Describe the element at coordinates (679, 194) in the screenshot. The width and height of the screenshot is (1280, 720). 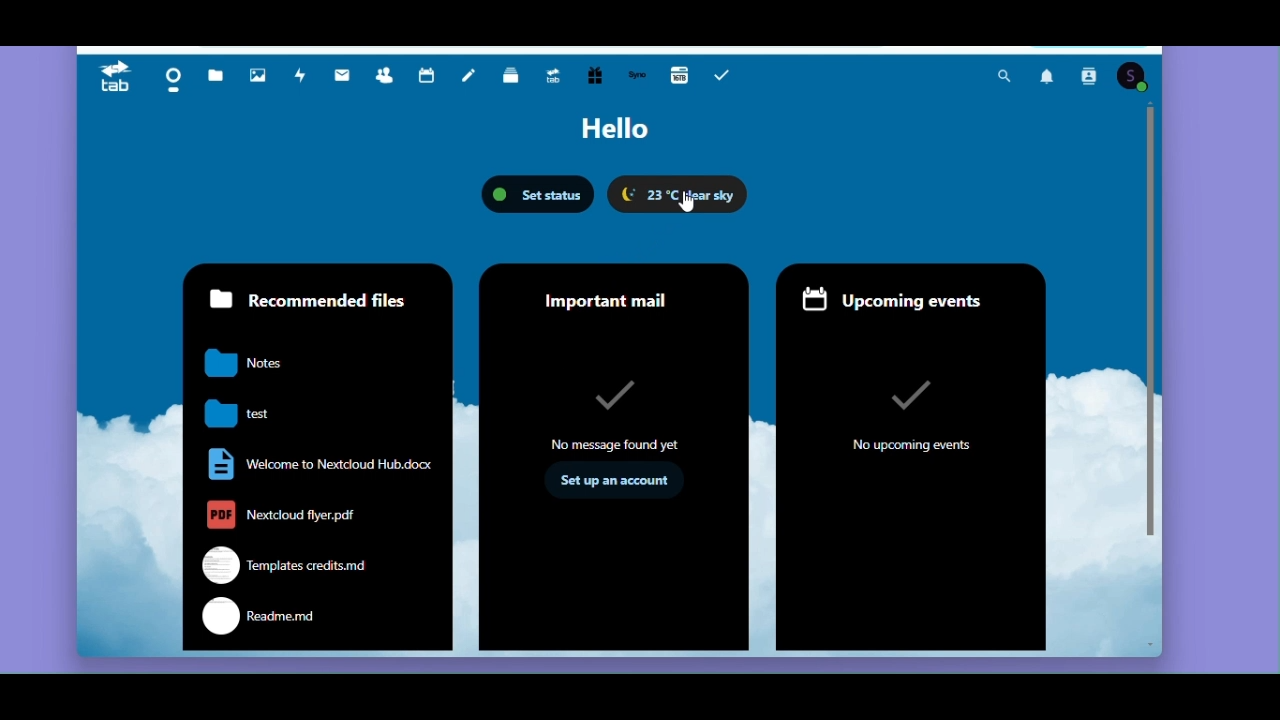
I see `Weather widget` at that location.